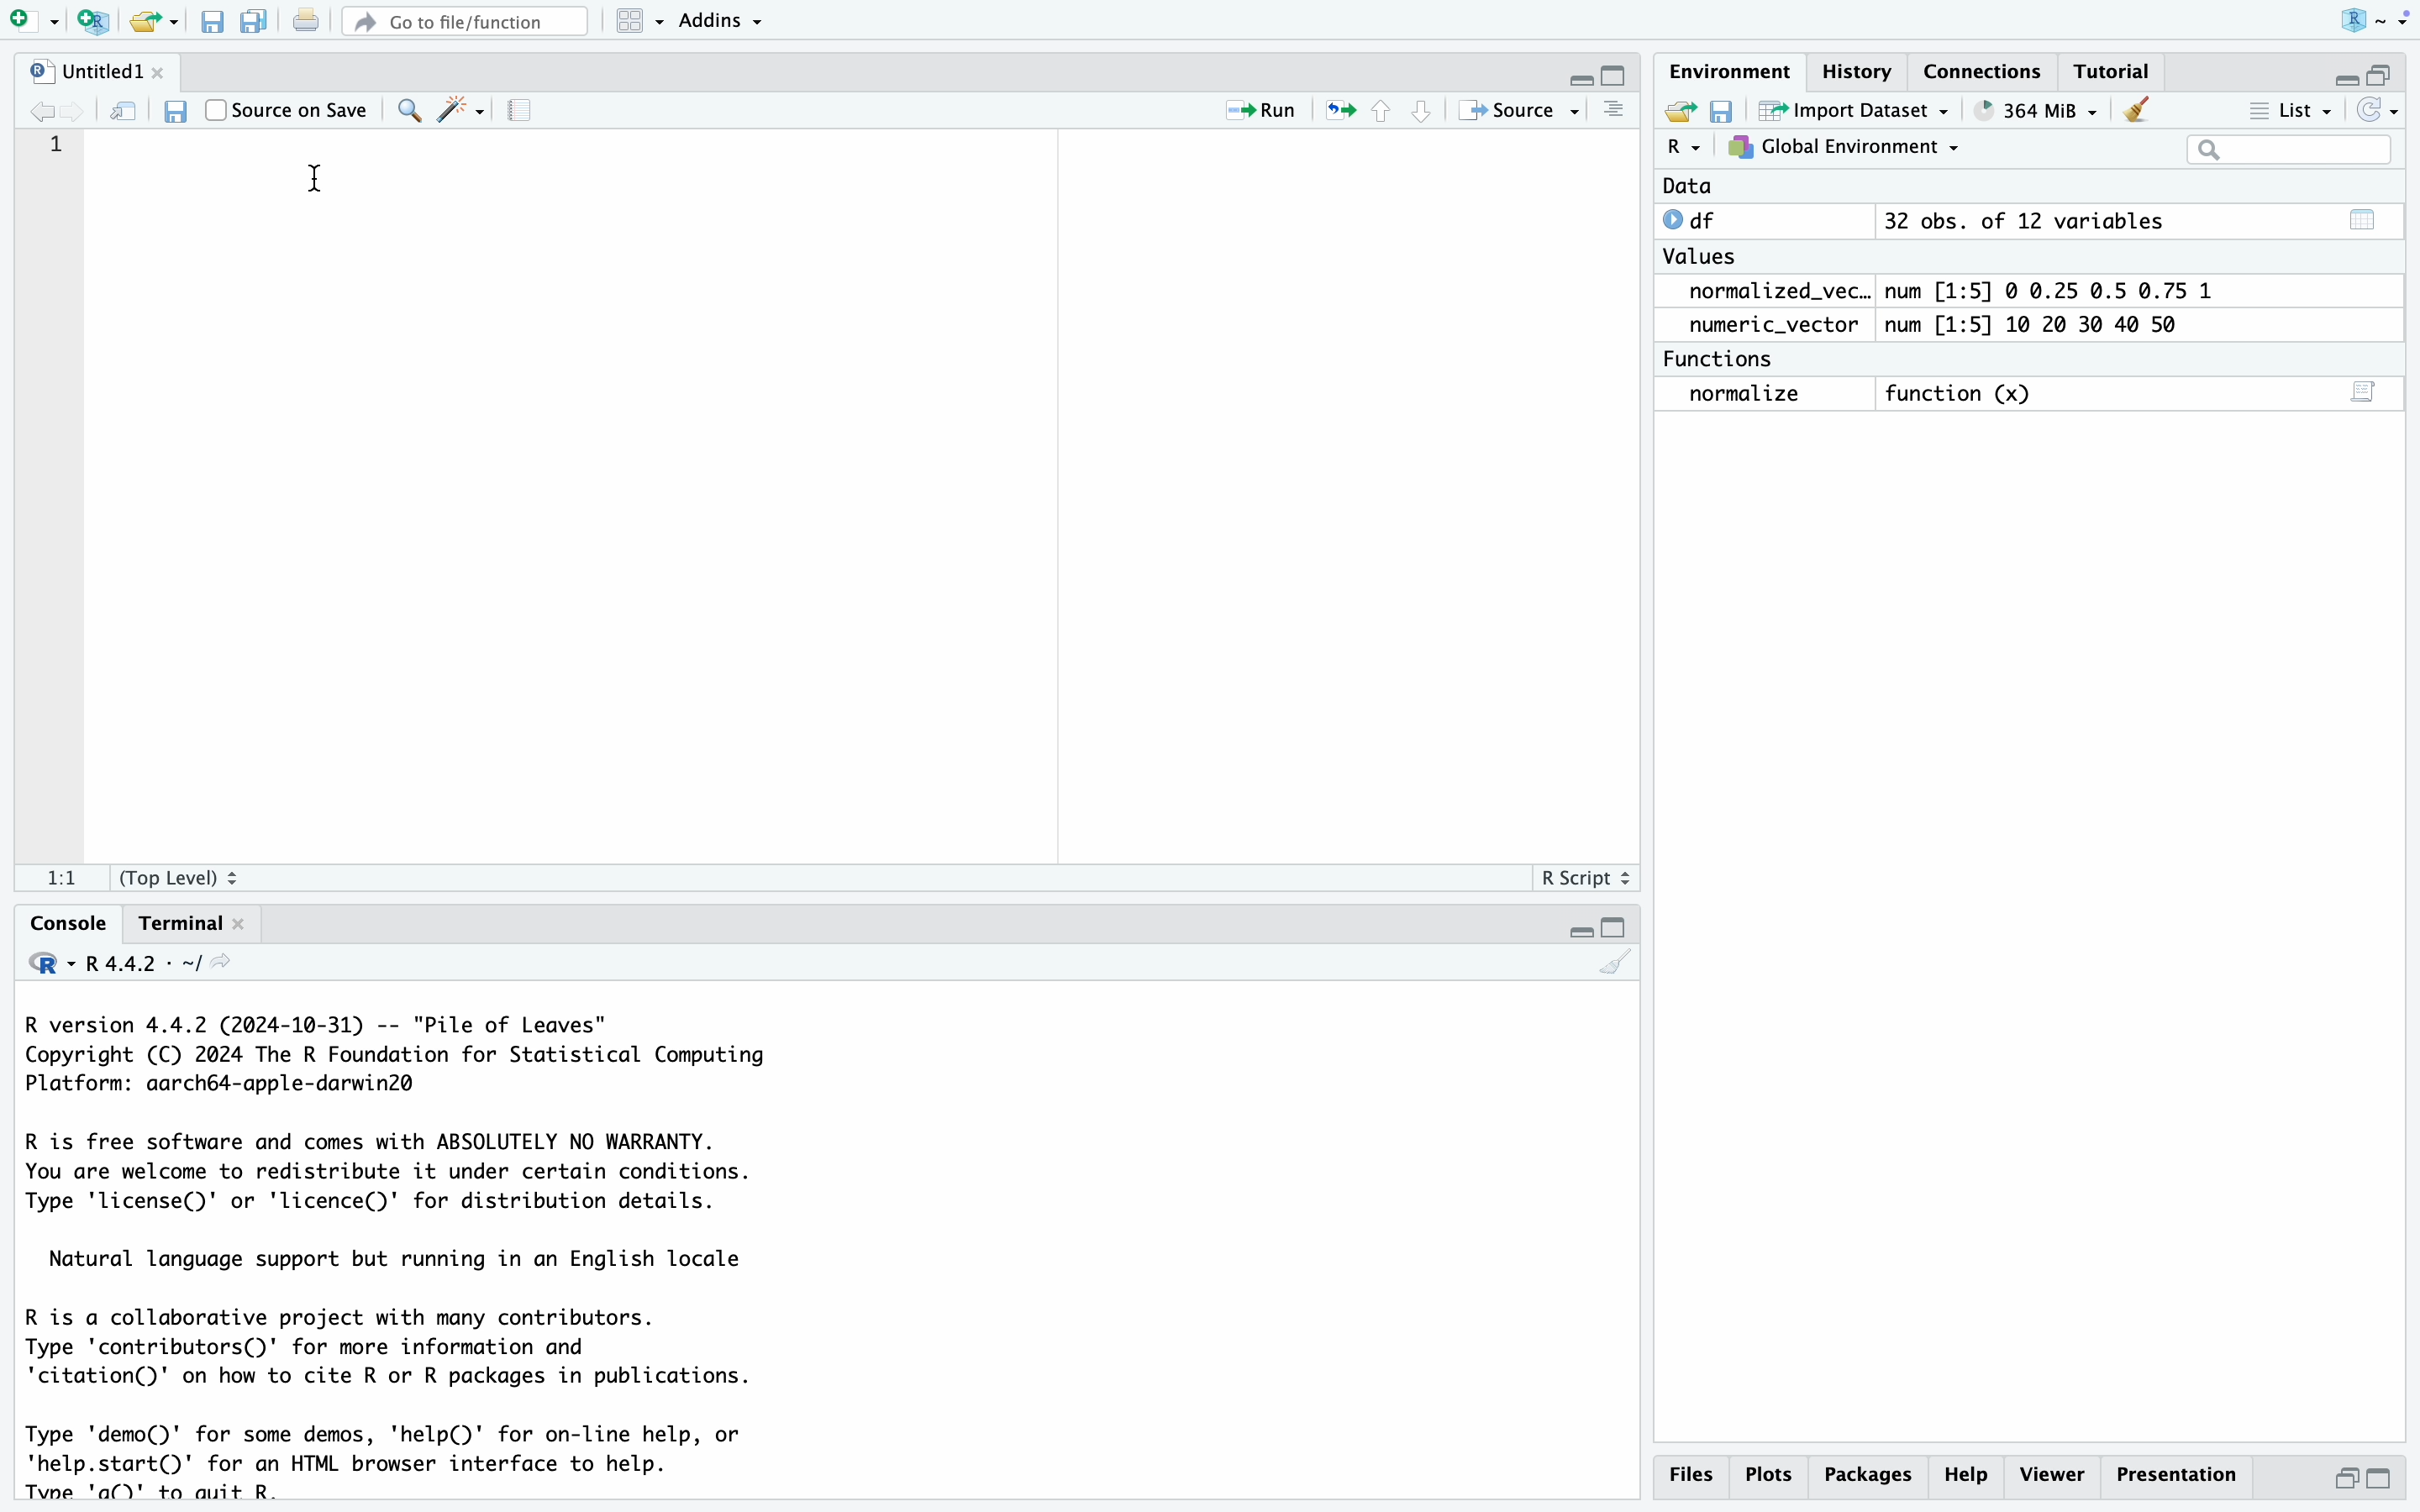 The width and height of the screenshot is (2420, 1512). What do you see at coordinates (463, 19) in the screenshot?
I see `Go to file/function` at bounding box center [463, 19].